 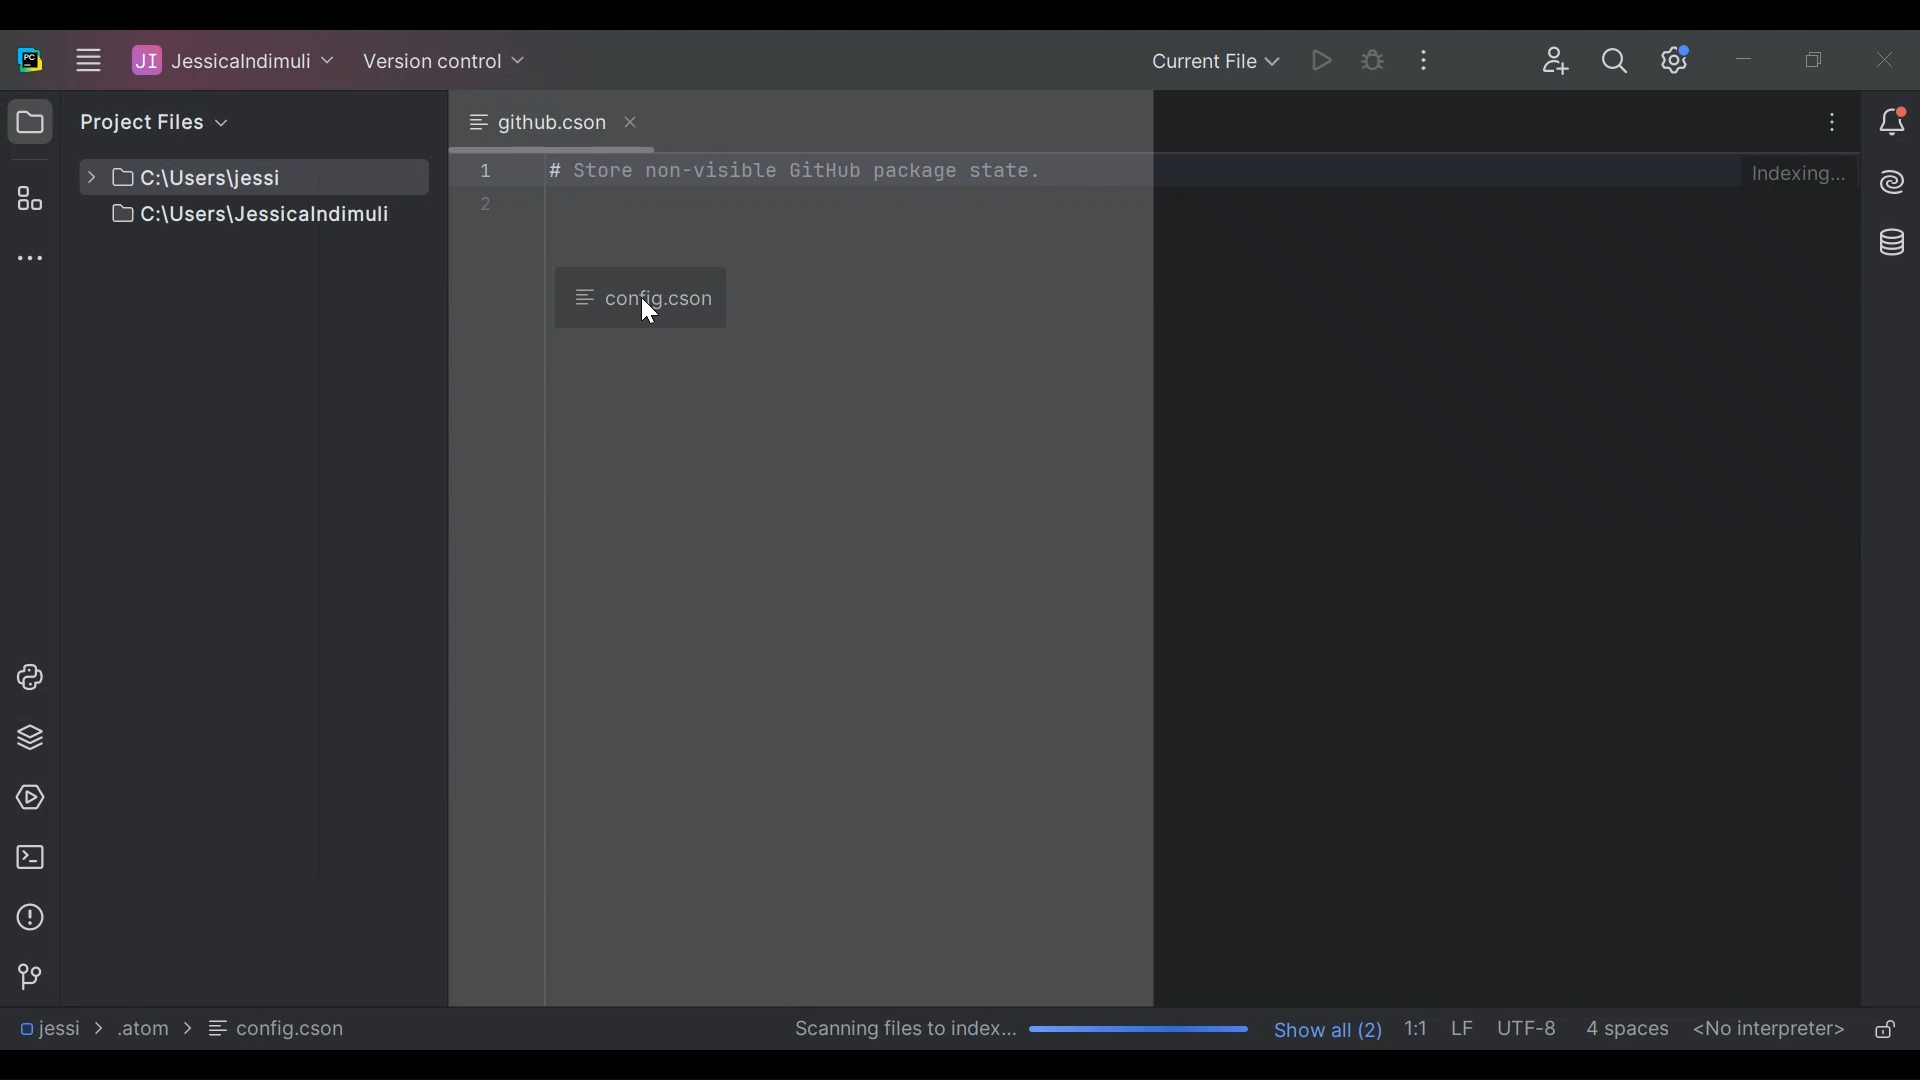 What do you see at coordinates (30, 857) in the screenshot?
I see `Terminal` at bounding box center [30, 857].